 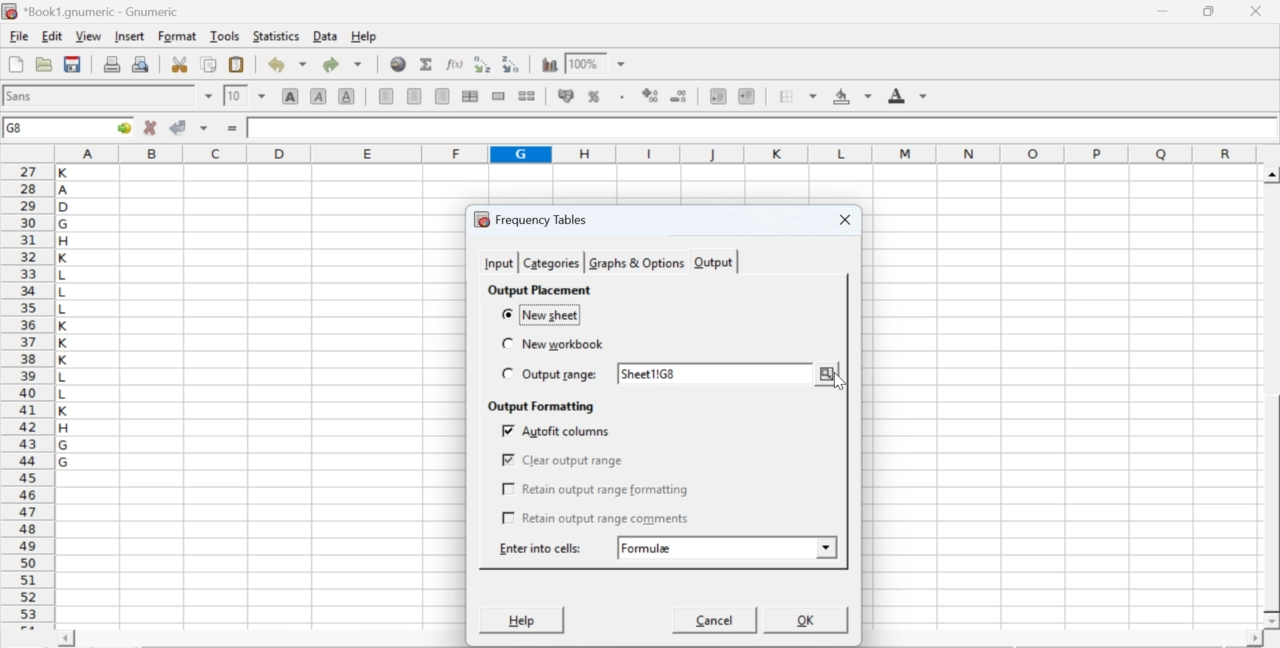 What do you see at coordinates (415, 96) in the screenshot?
I see `center horizontally` at bounding box center [415, 96].